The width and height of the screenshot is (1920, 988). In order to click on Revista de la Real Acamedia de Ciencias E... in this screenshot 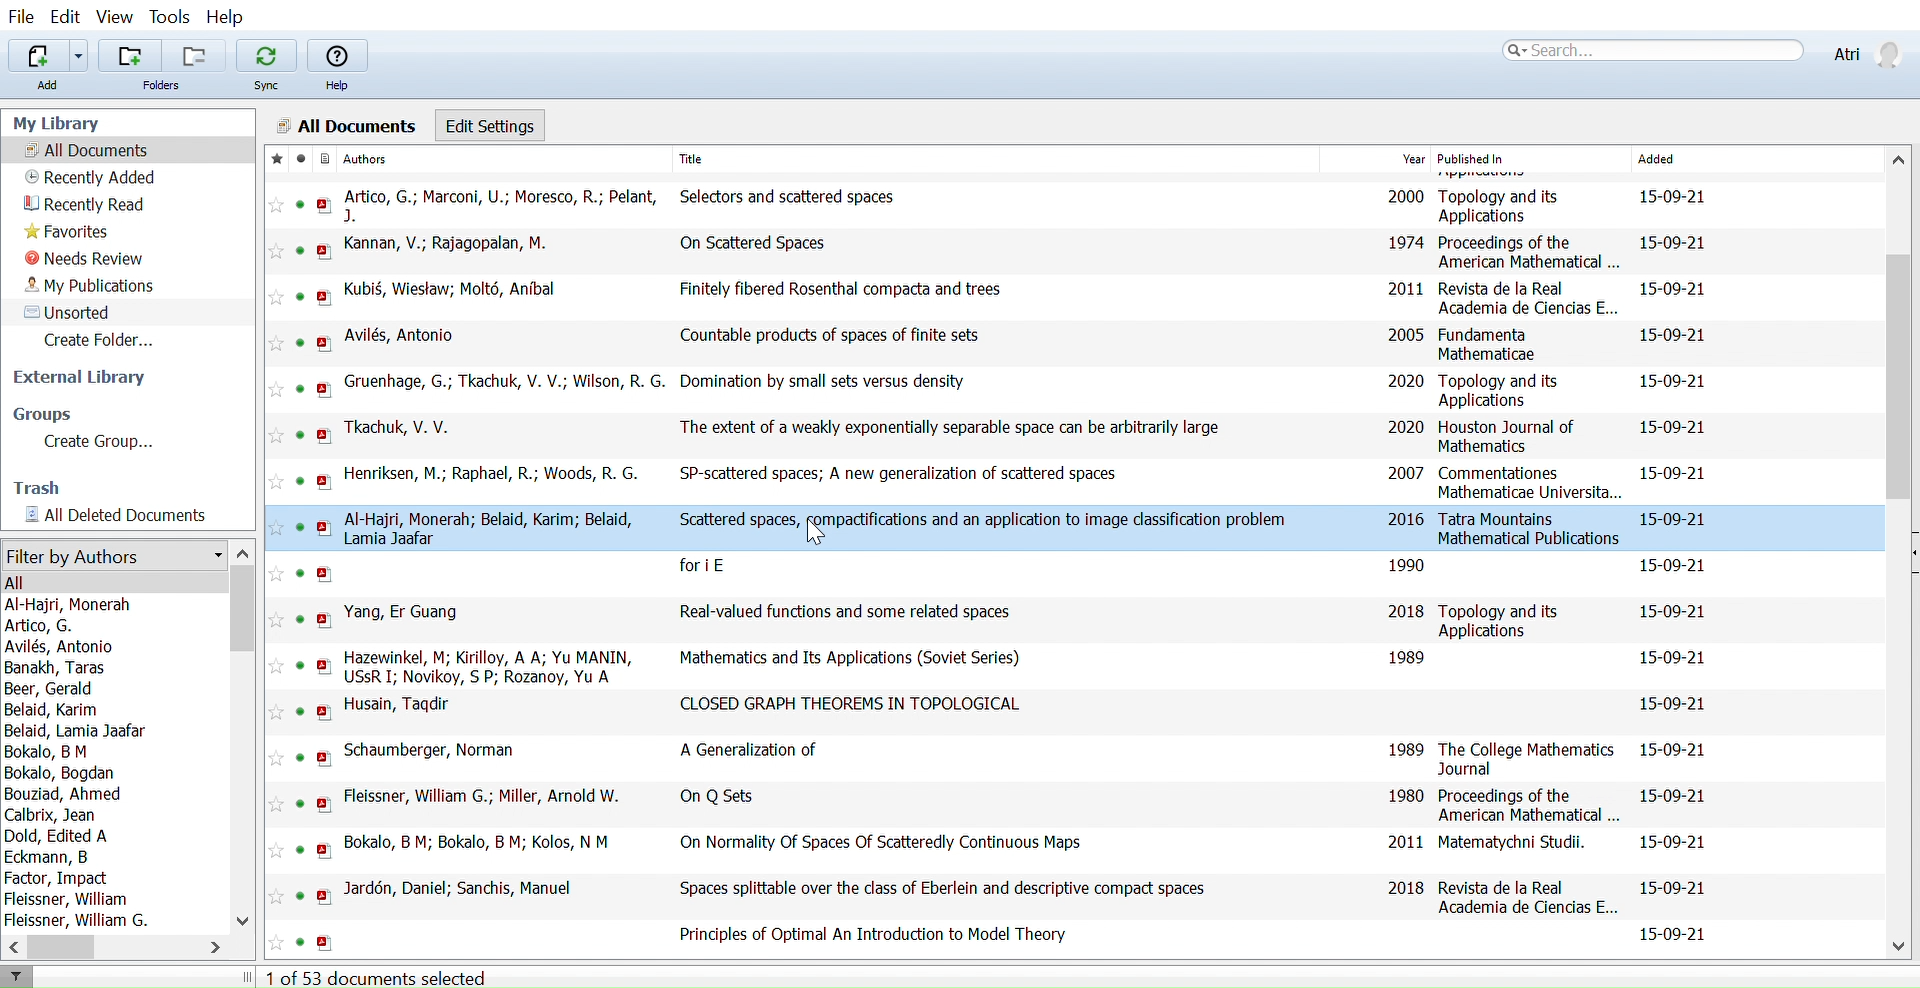, I will do `click(1527, 298)`.